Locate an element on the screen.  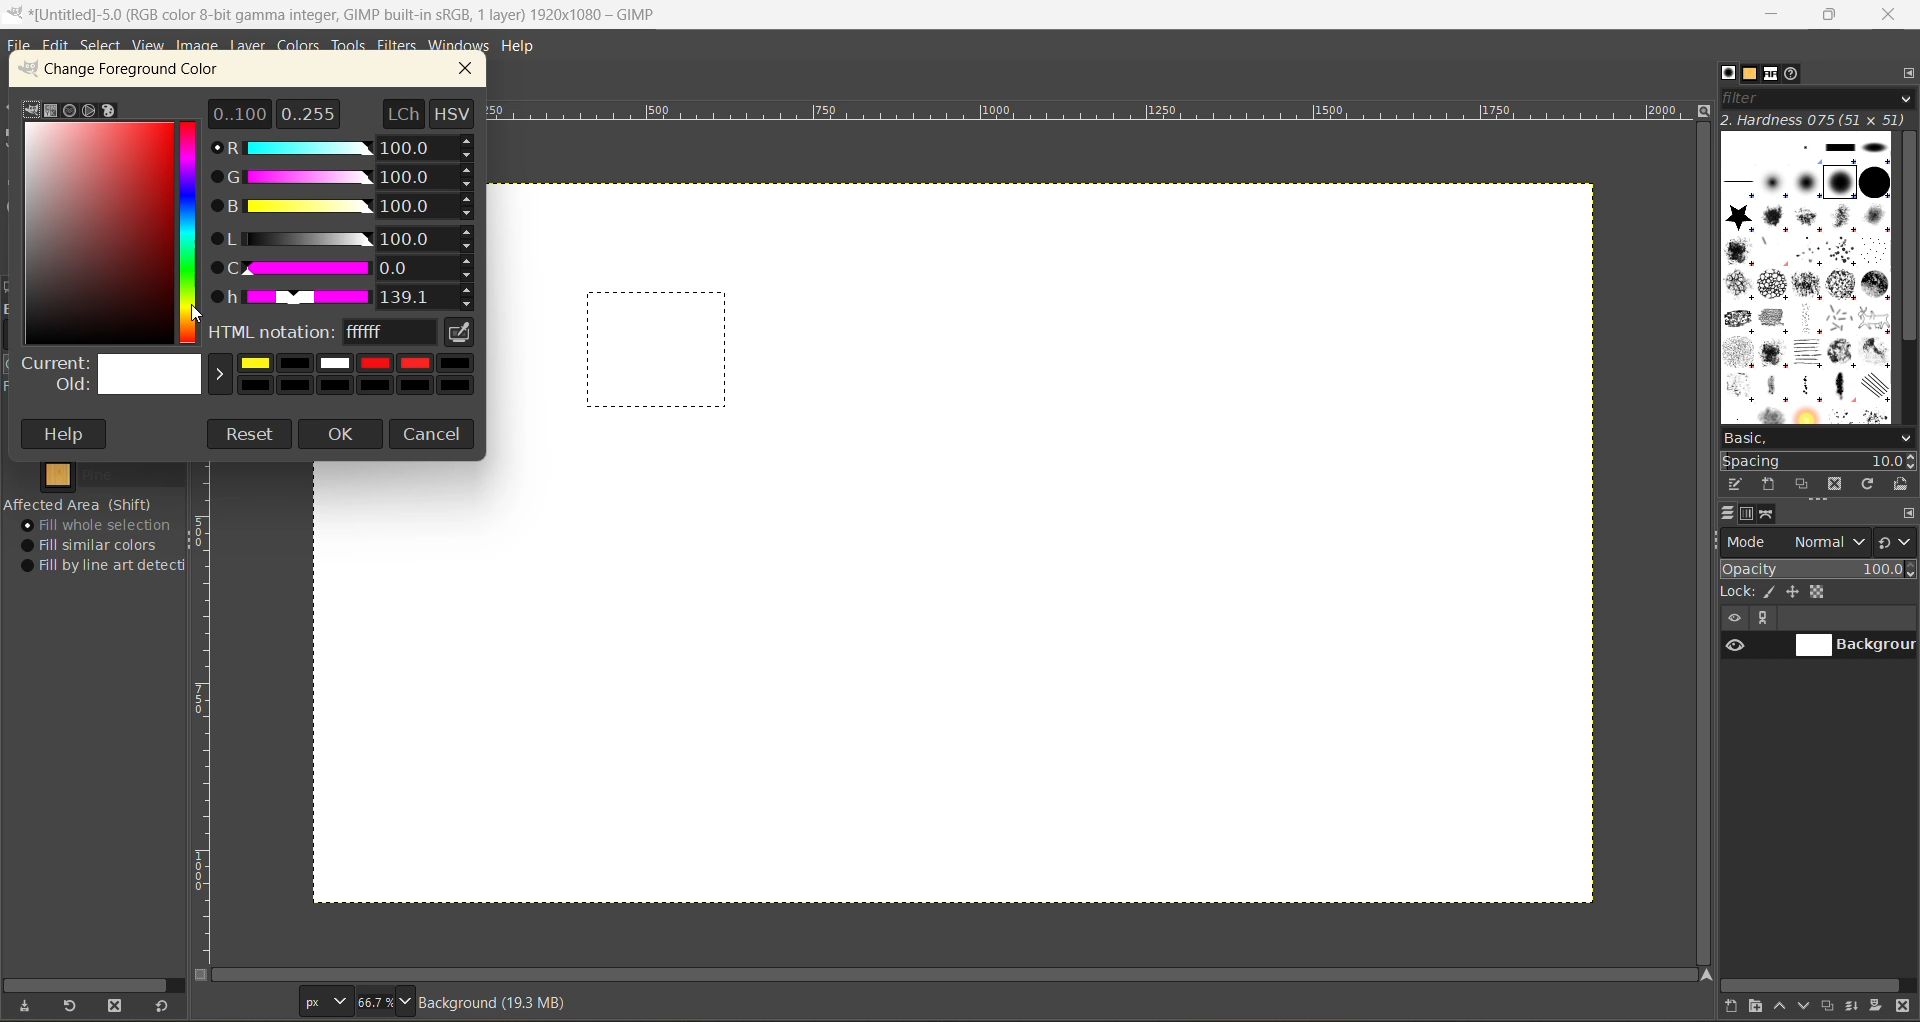
watercolor is located at coordinates (70, 110).